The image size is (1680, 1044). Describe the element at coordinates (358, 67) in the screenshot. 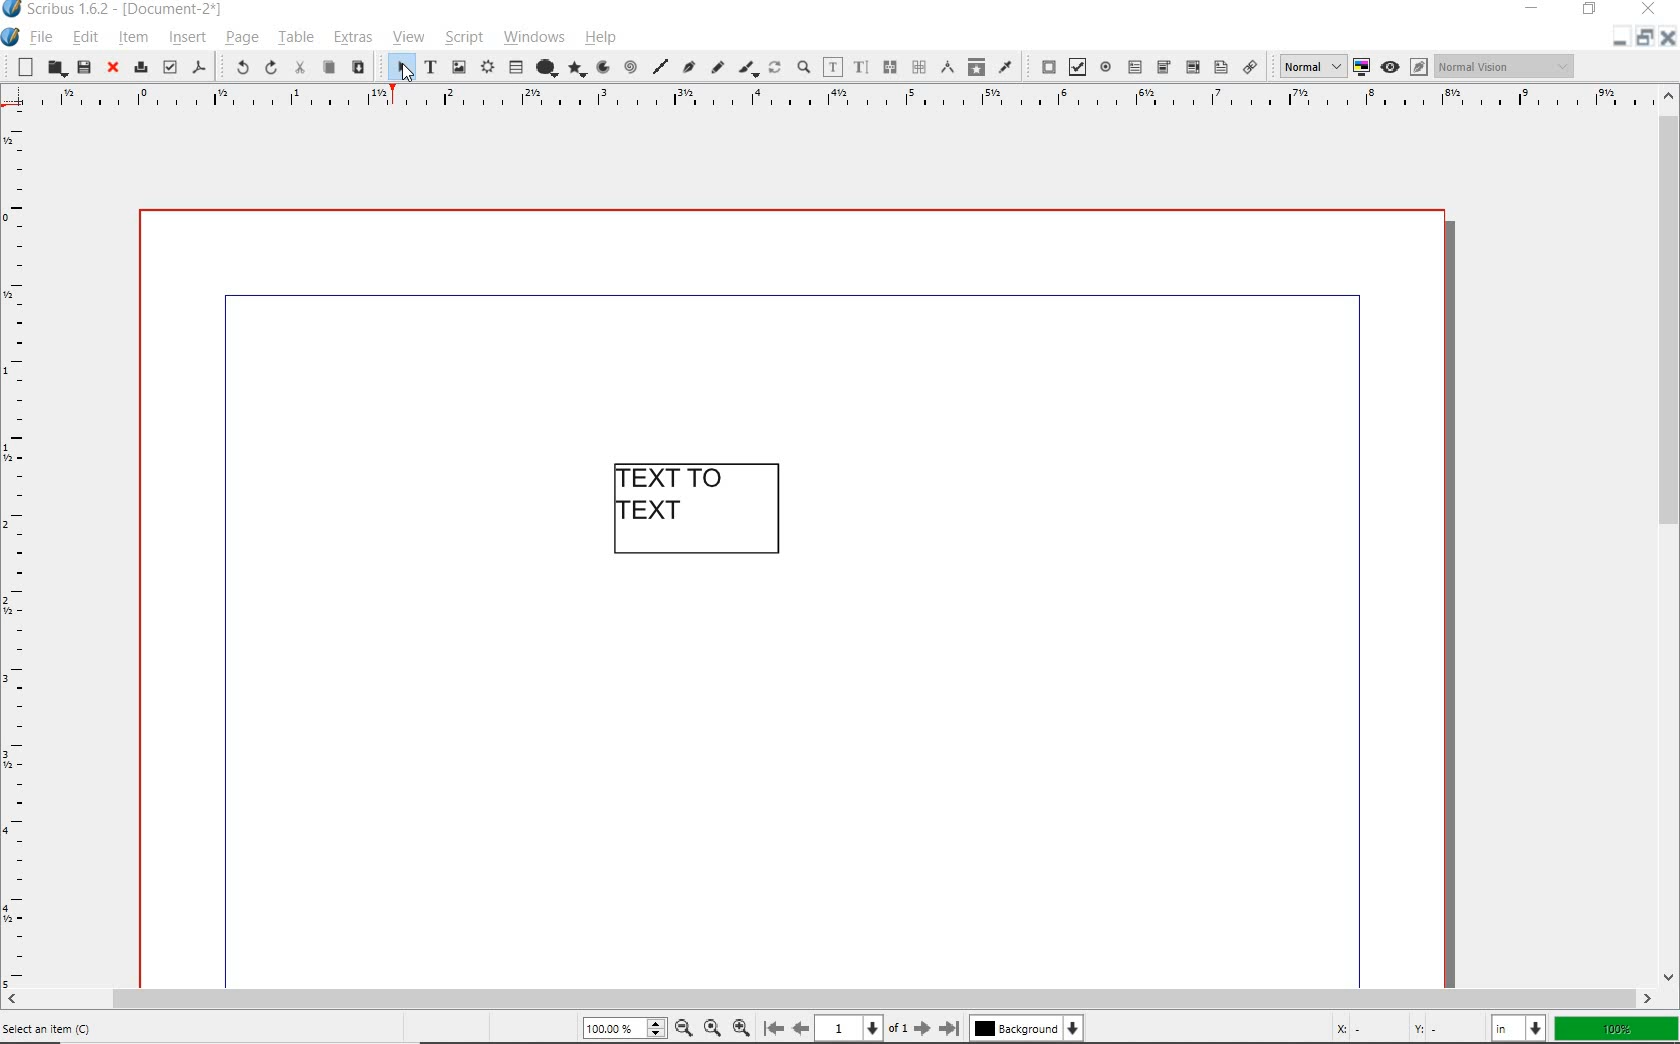

I see `paste` at that location.